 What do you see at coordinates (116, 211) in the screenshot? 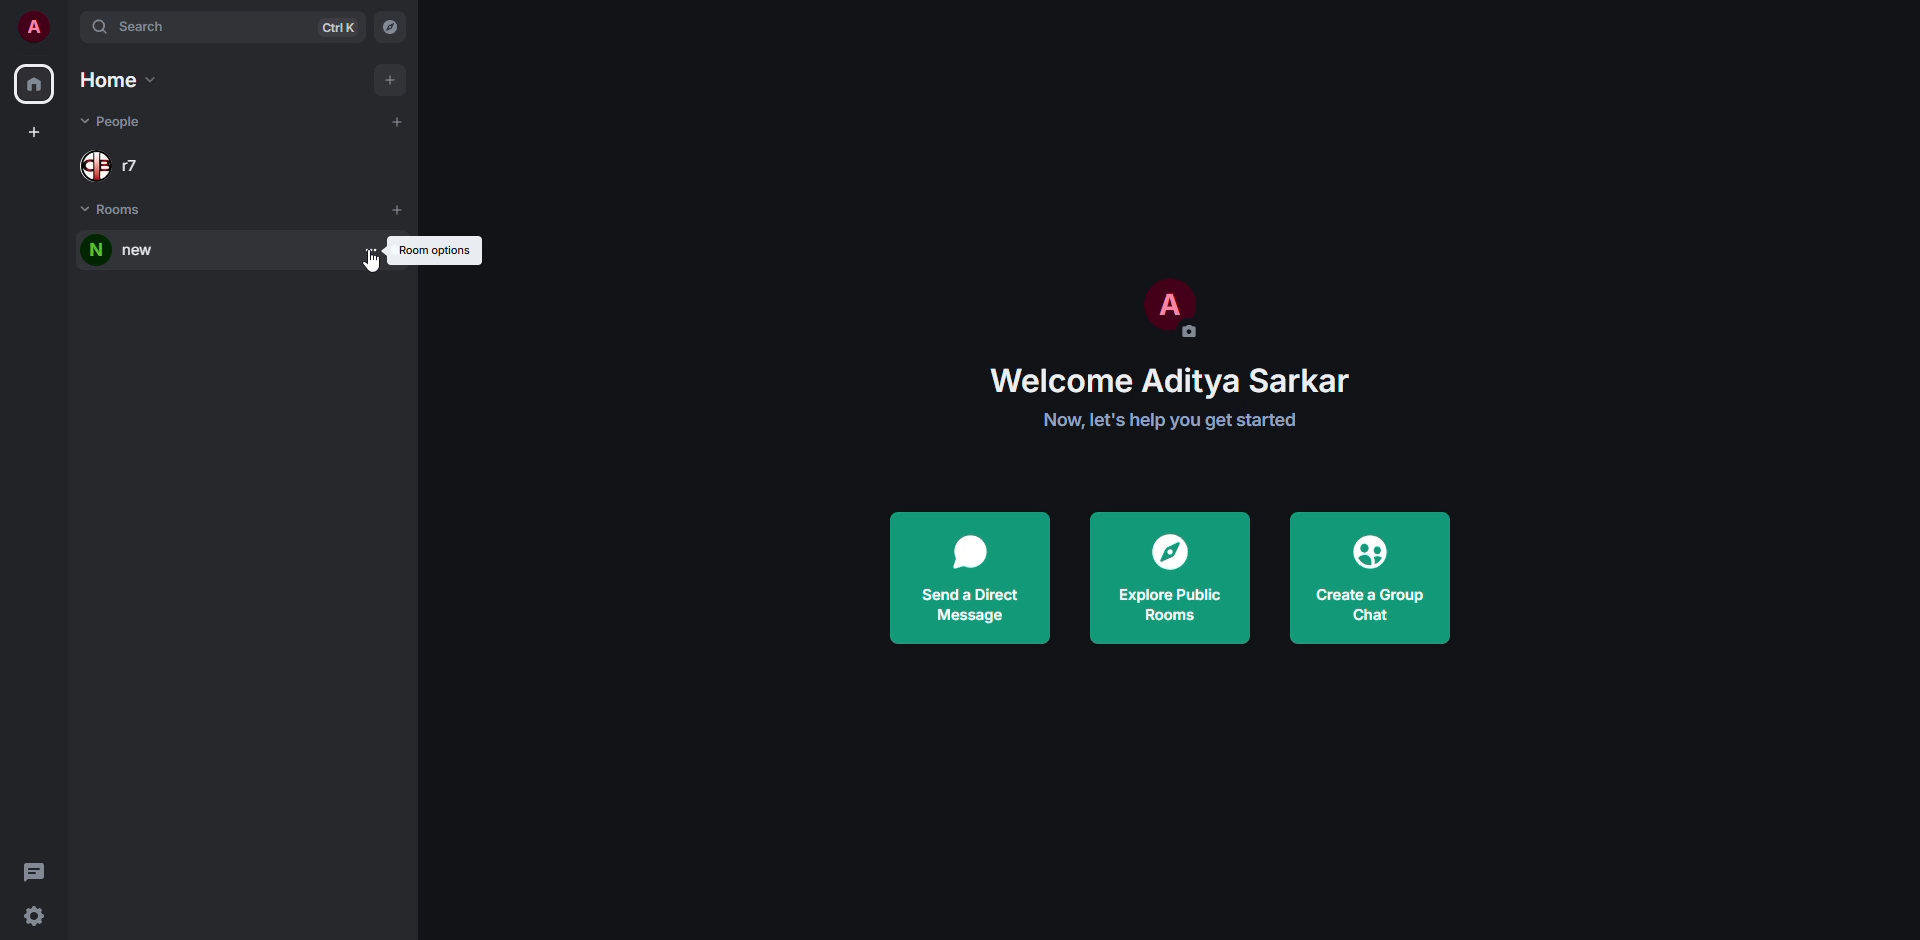
I see `rooms` at bounding box center [116, 211].